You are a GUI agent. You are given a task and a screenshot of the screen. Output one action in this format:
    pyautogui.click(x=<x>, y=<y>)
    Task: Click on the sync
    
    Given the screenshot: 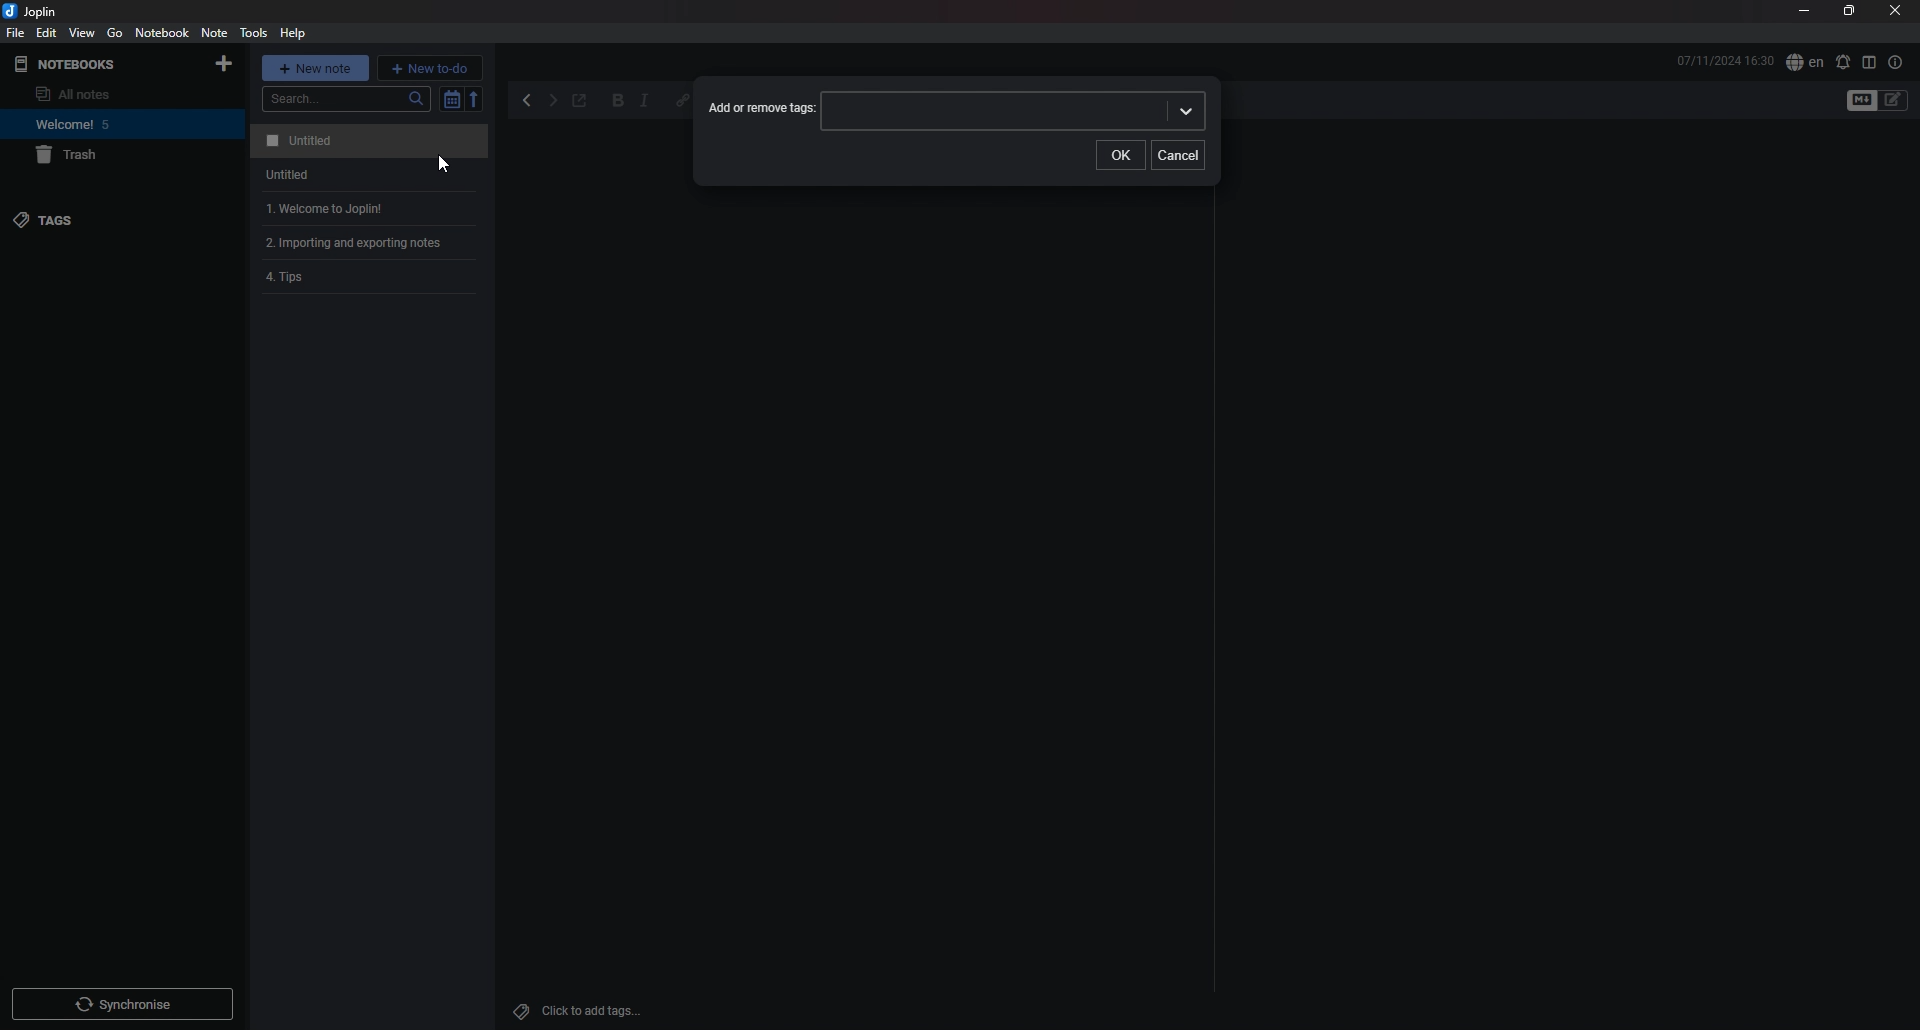 What is the action you would take?
    pyautogui.click(x=122, y=1004)
    